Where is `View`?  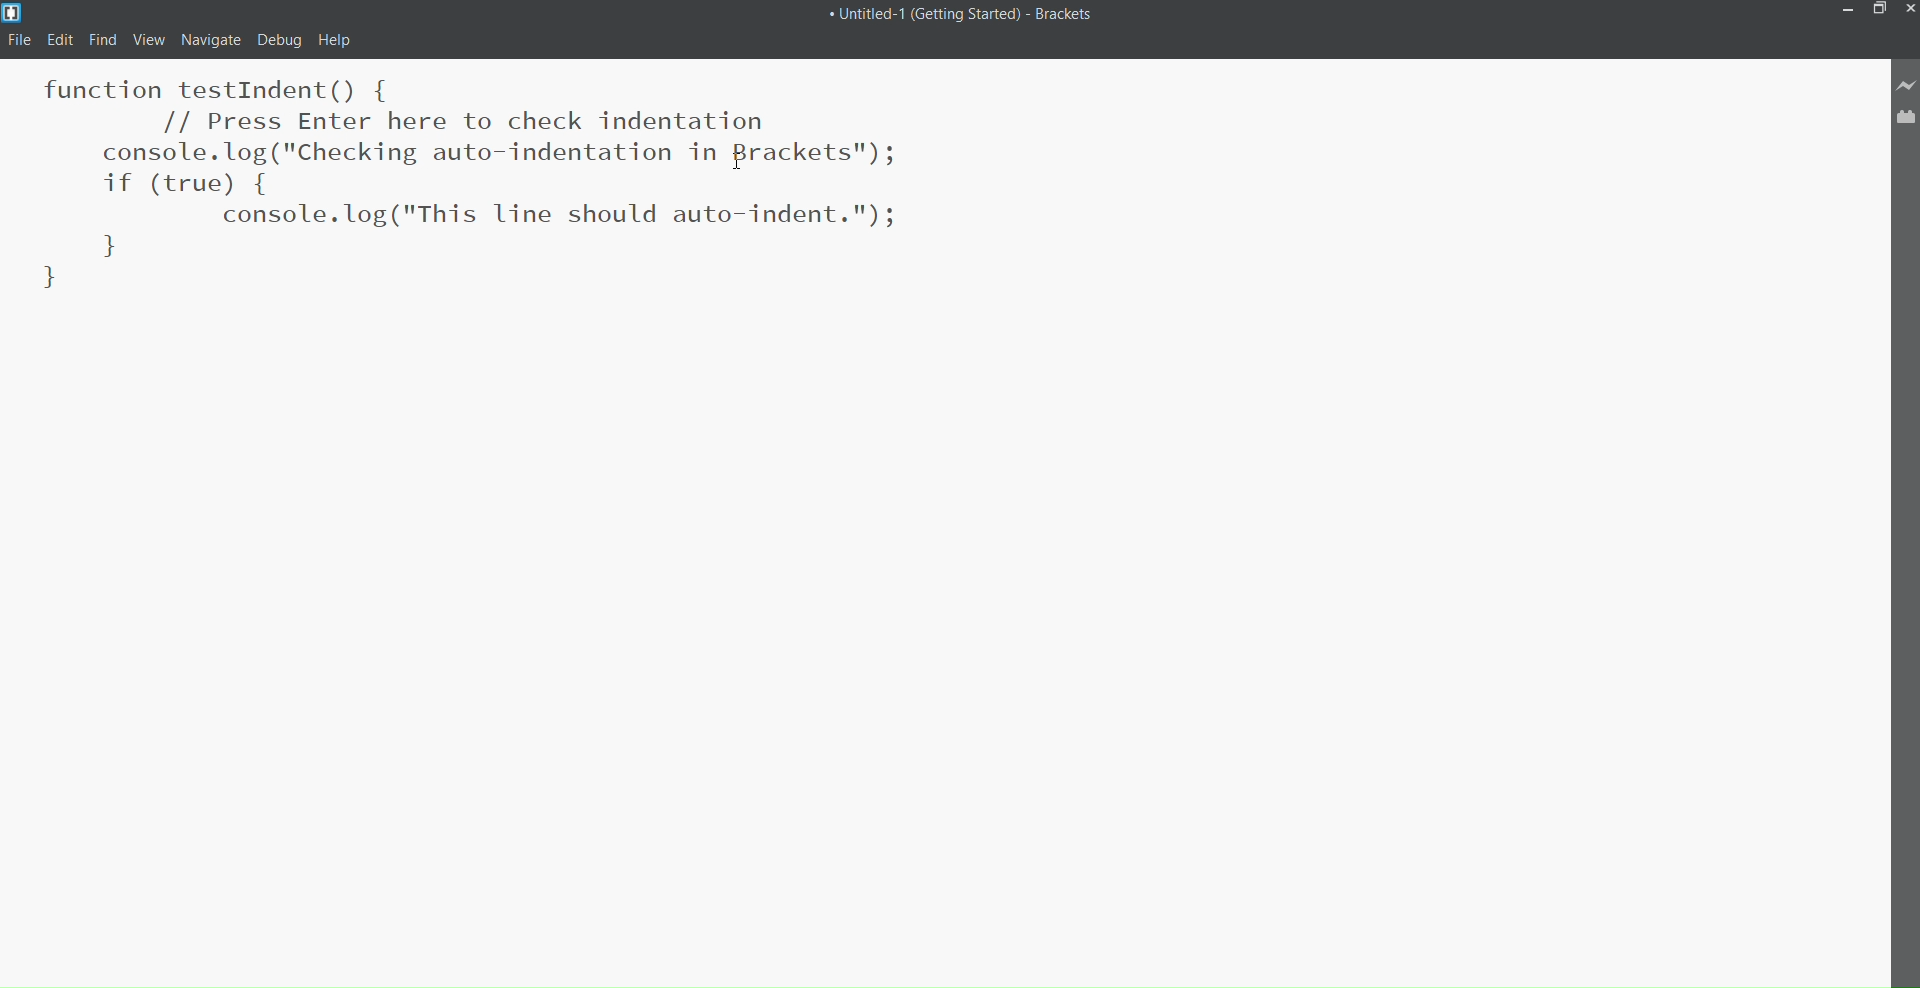 View is located at coordinates (145, 39).